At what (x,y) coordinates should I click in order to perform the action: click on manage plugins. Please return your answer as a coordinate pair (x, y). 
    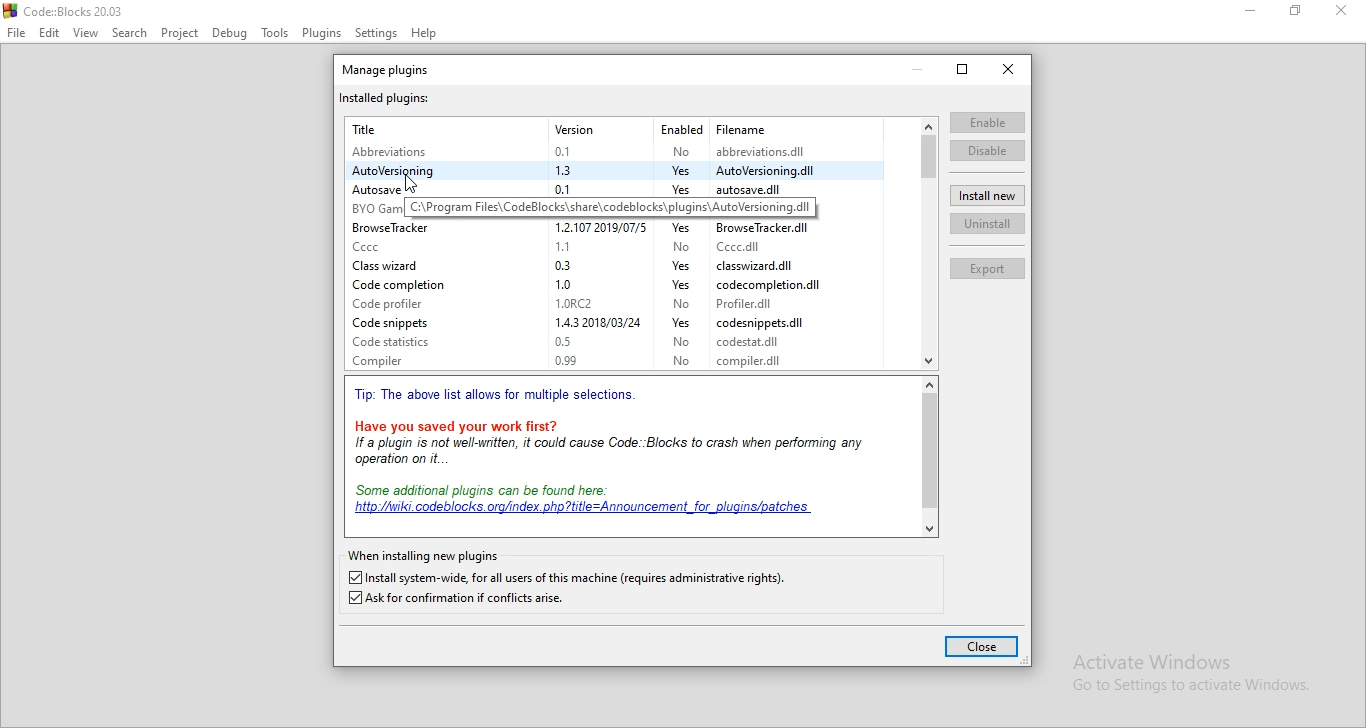
    Looking at the image, I should click on (390, 69).